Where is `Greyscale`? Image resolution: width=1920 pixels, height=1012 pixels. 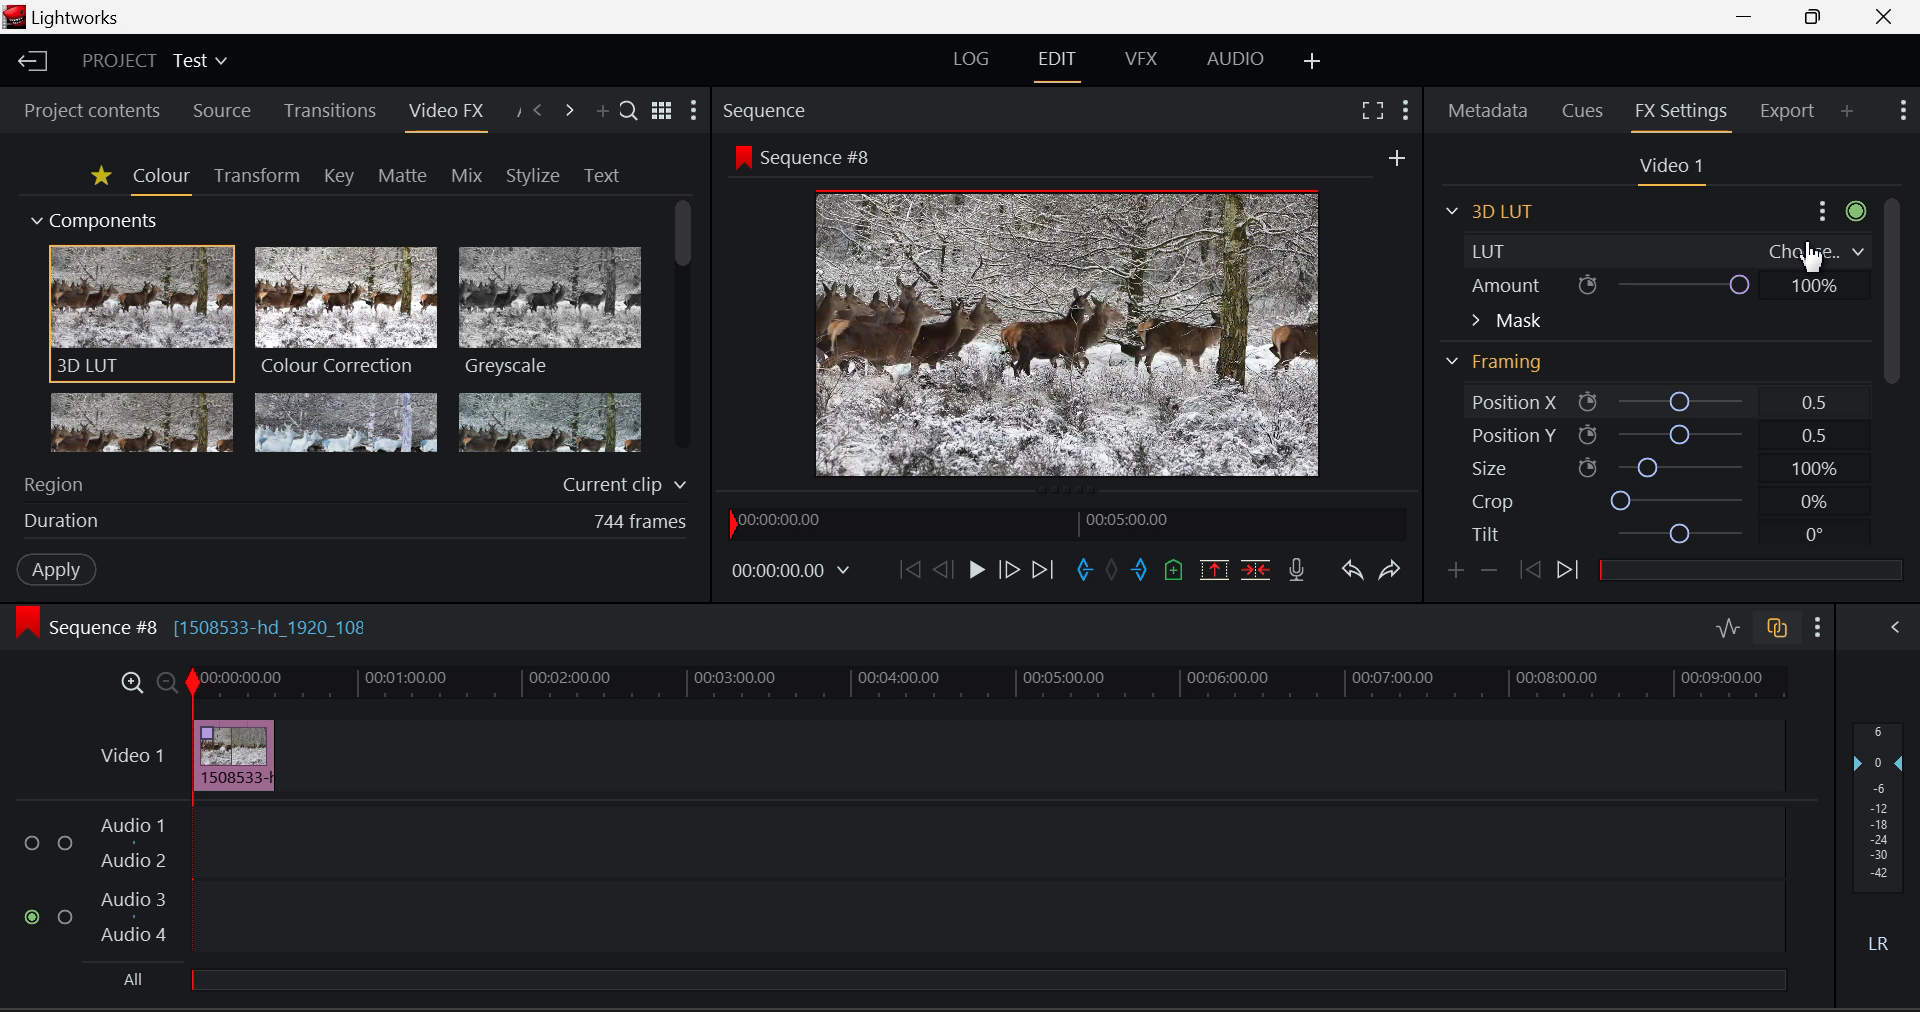 Greyscale is located at coordinates (548, 314).